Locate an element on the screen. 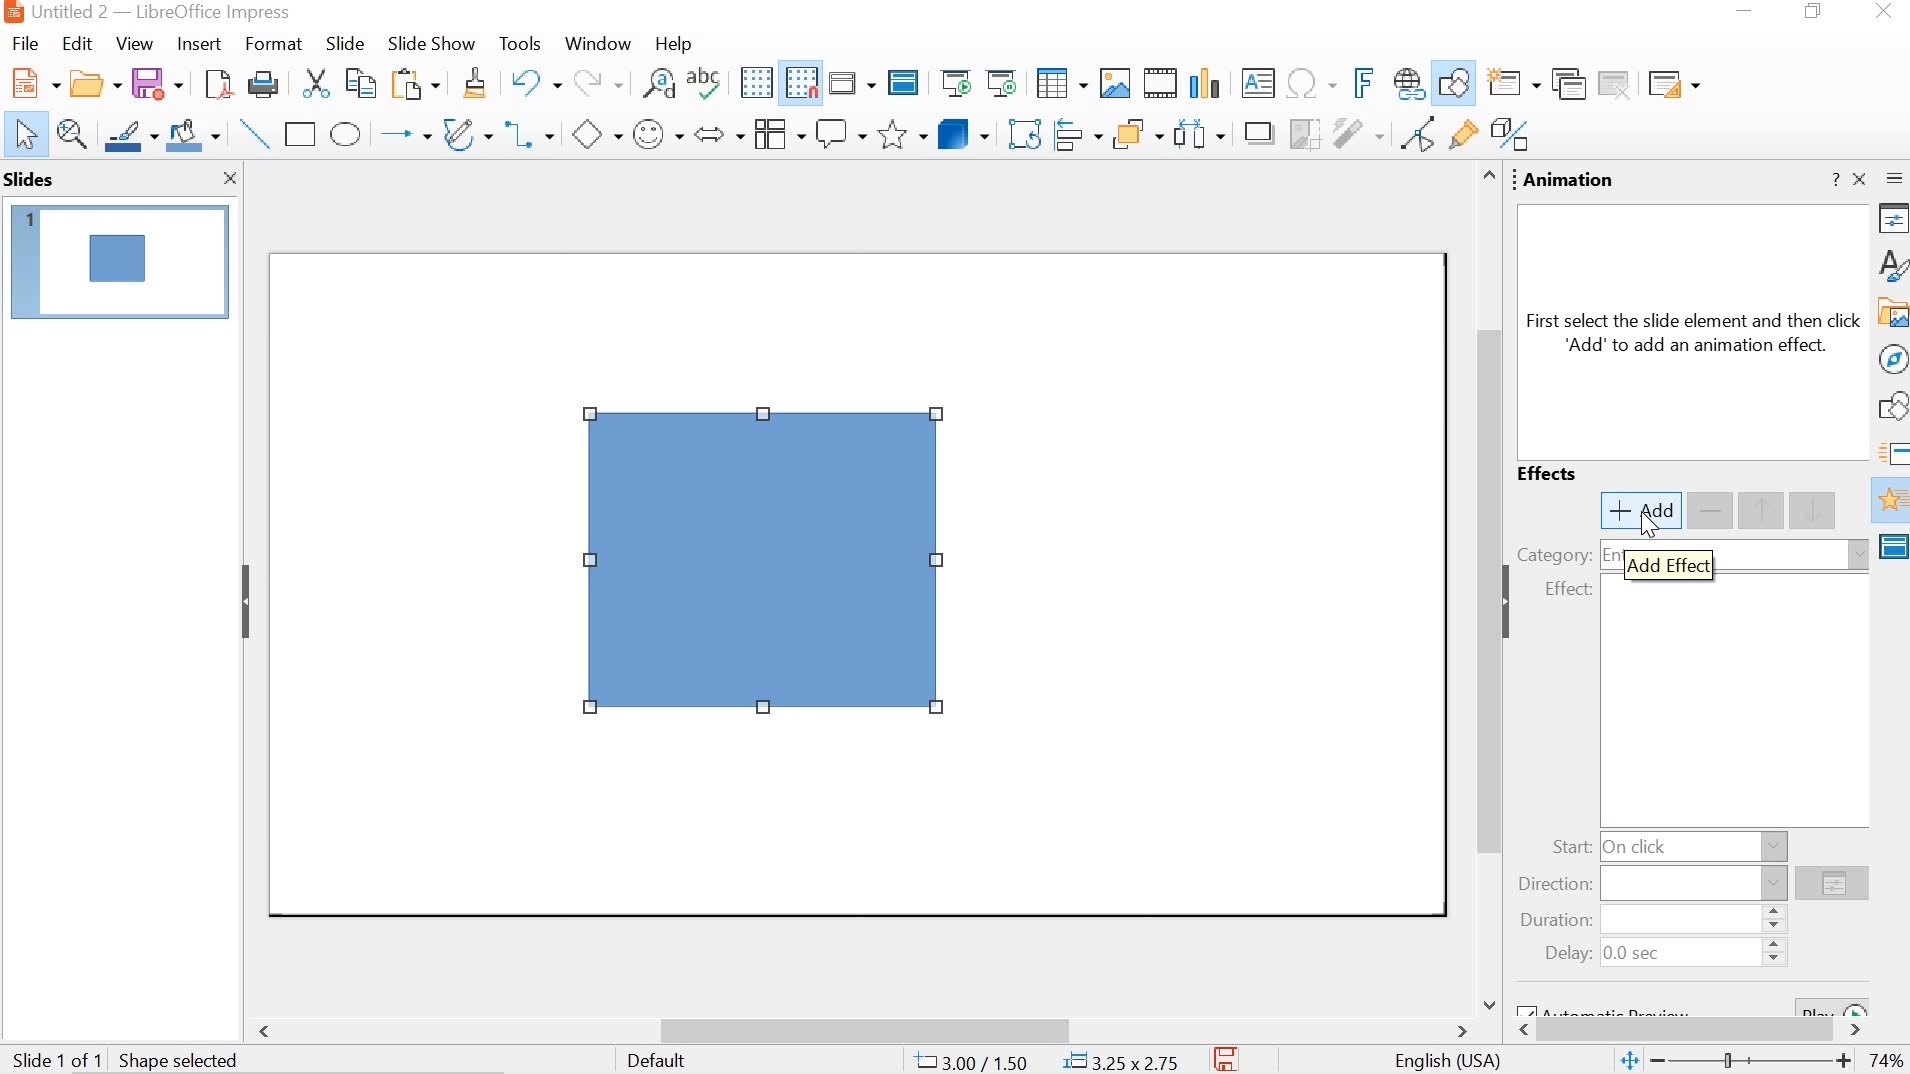 The height and width of the screenshot is (1074, 1910). fill color is located at coordinates (192, 132).